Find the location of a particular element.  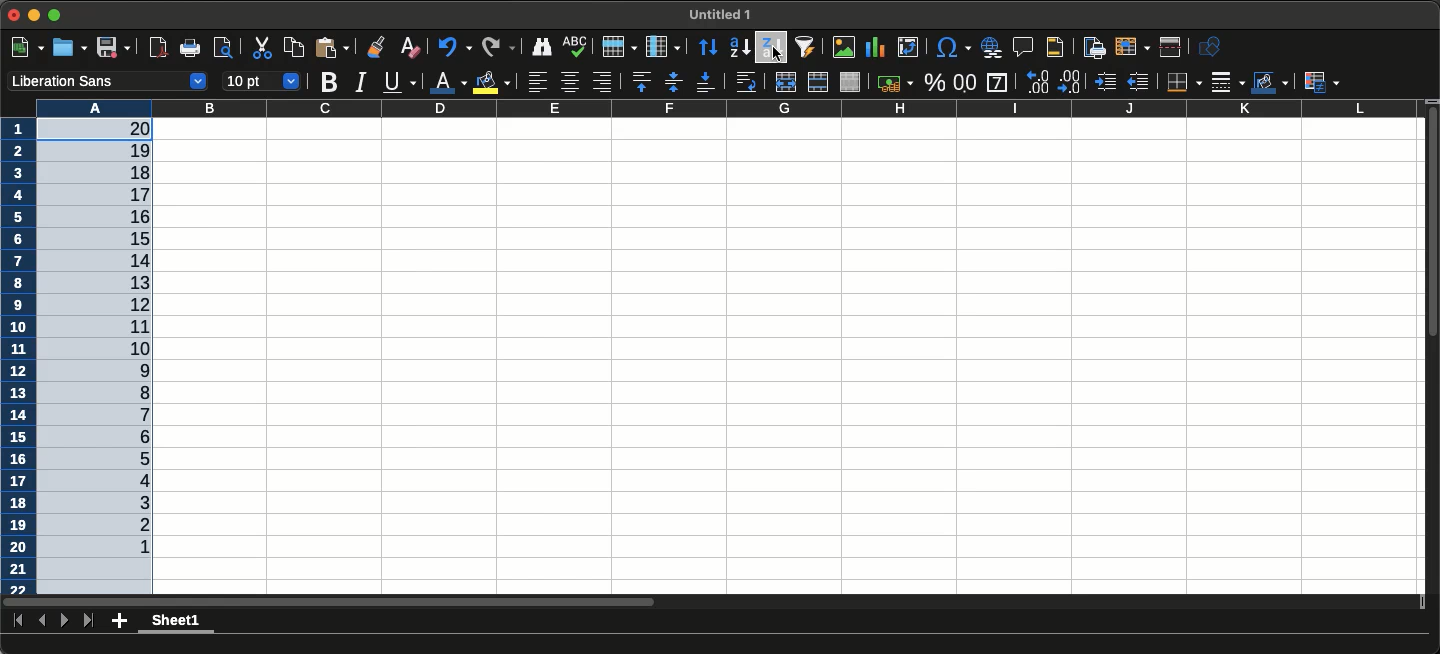

Currency is located at coordinates (895, 84).